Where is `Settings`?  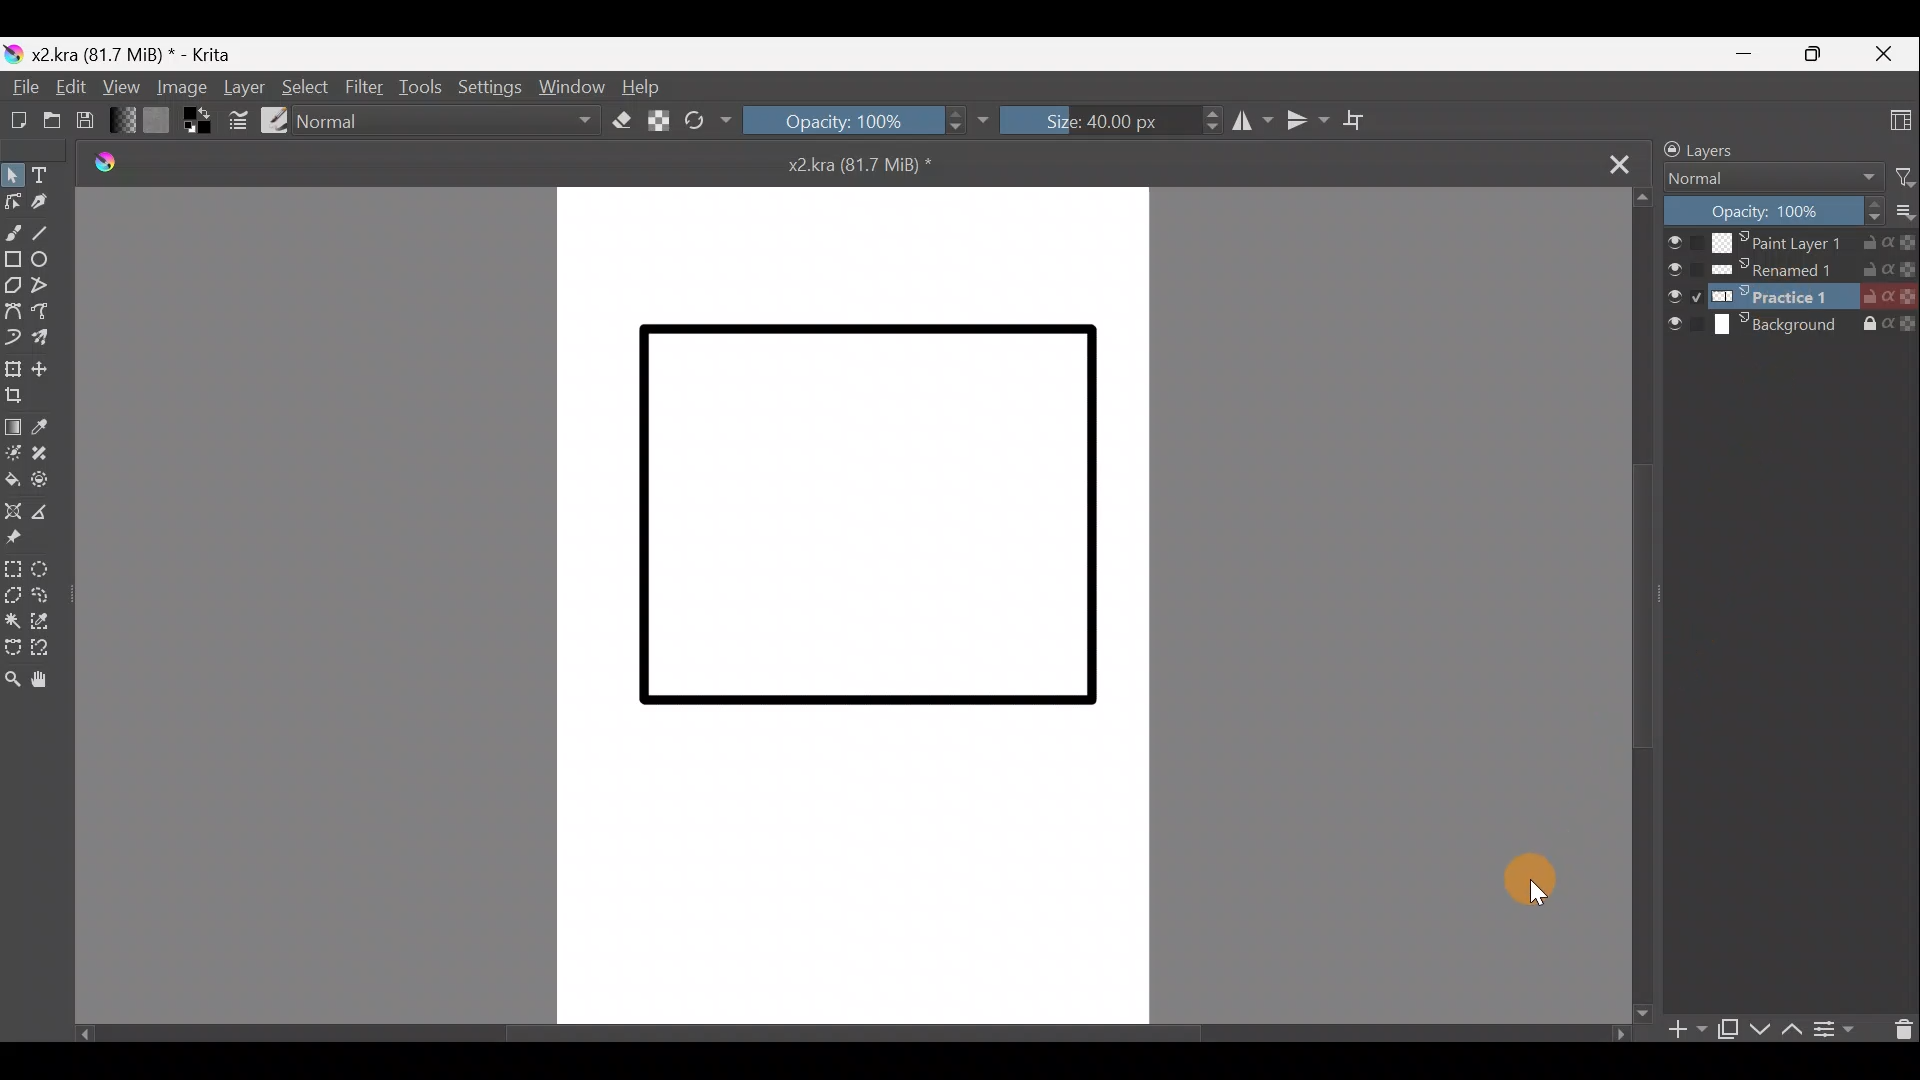
Settings is located at coordinates (487, 90).